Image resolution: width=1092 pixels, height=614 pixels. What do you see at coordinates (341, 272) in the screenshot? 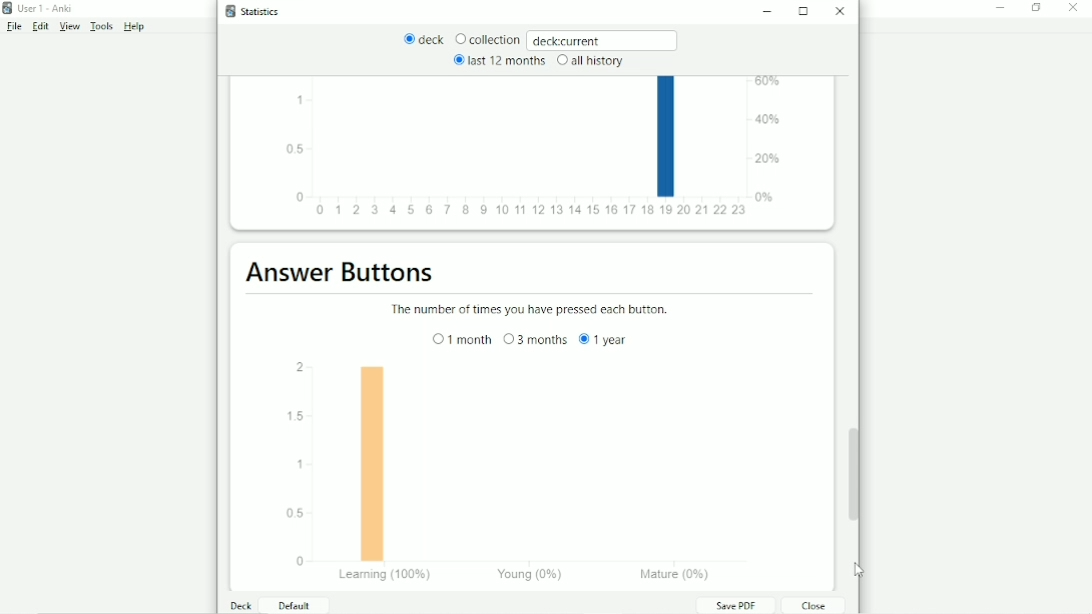
I see `Answer Buttons` at bounding box center [341, 272].